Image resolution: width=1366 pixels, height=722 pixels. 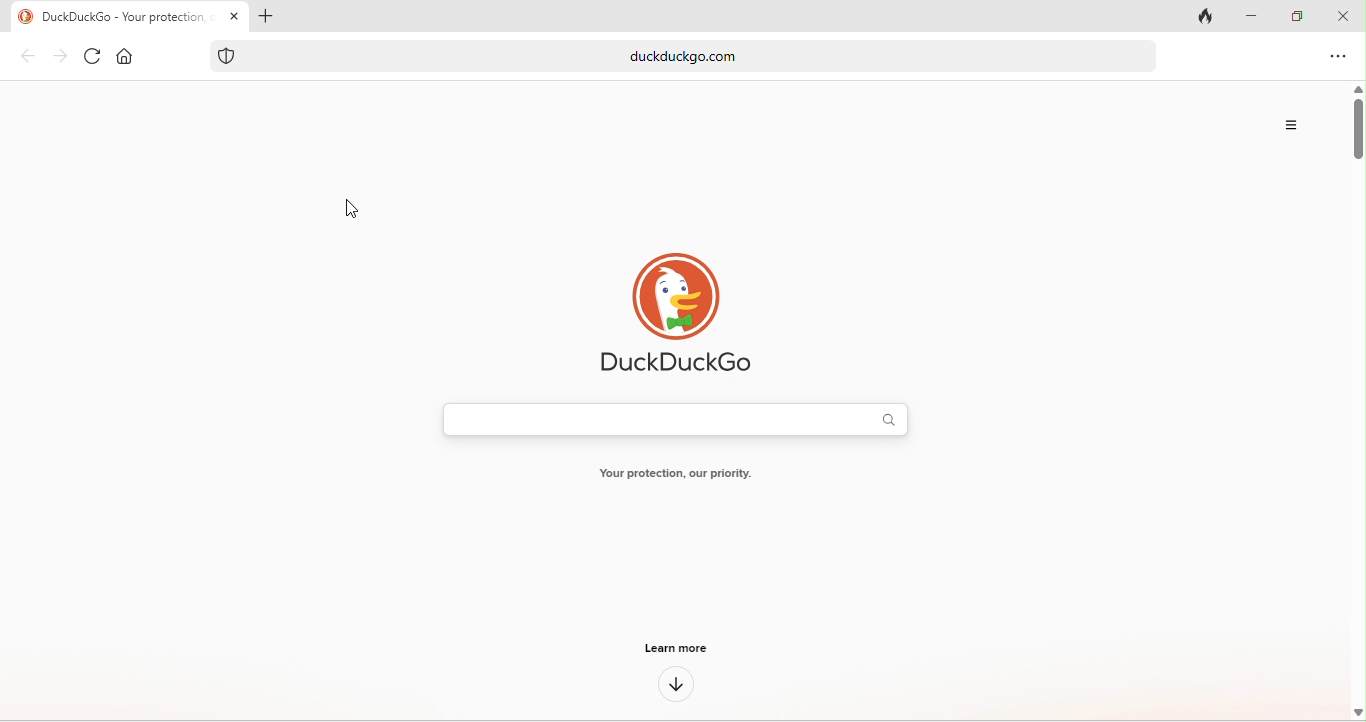 I want to click on cursor, so click(x=355, y=209).